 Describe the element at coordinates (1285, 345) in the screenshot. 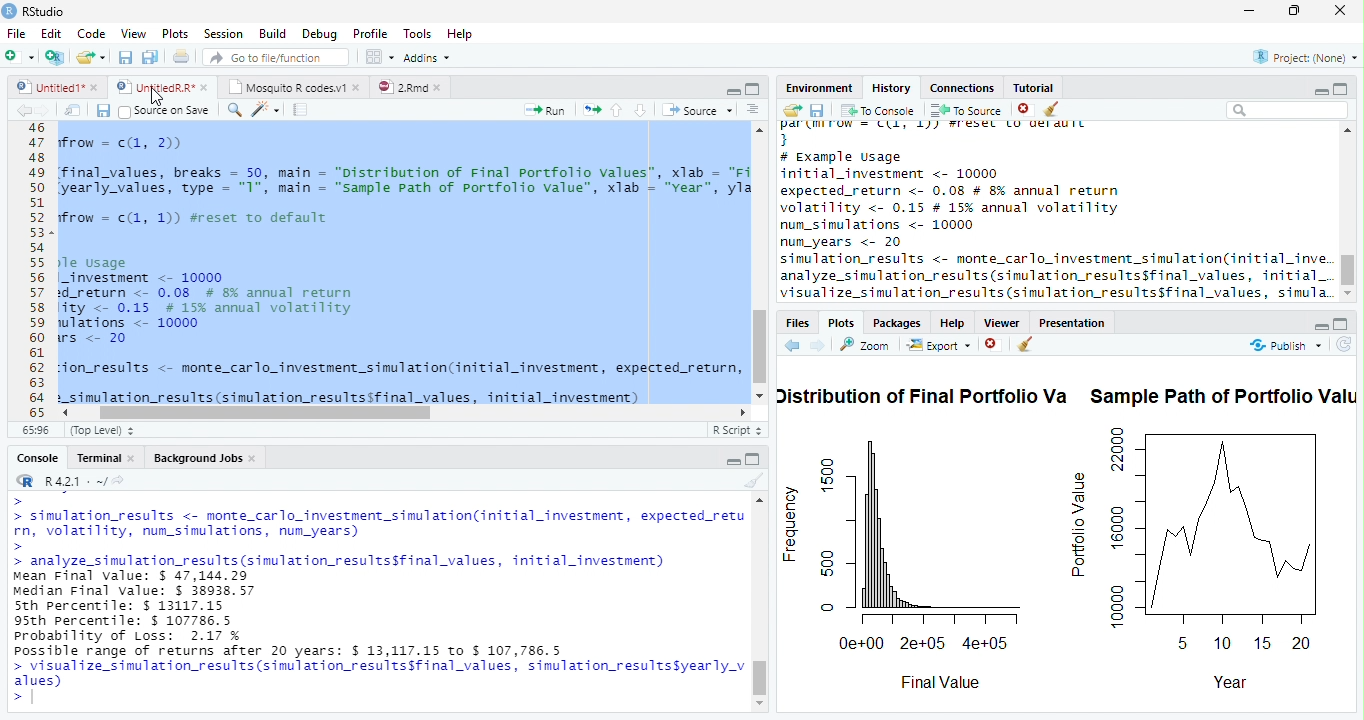

I see `publish` at that location.